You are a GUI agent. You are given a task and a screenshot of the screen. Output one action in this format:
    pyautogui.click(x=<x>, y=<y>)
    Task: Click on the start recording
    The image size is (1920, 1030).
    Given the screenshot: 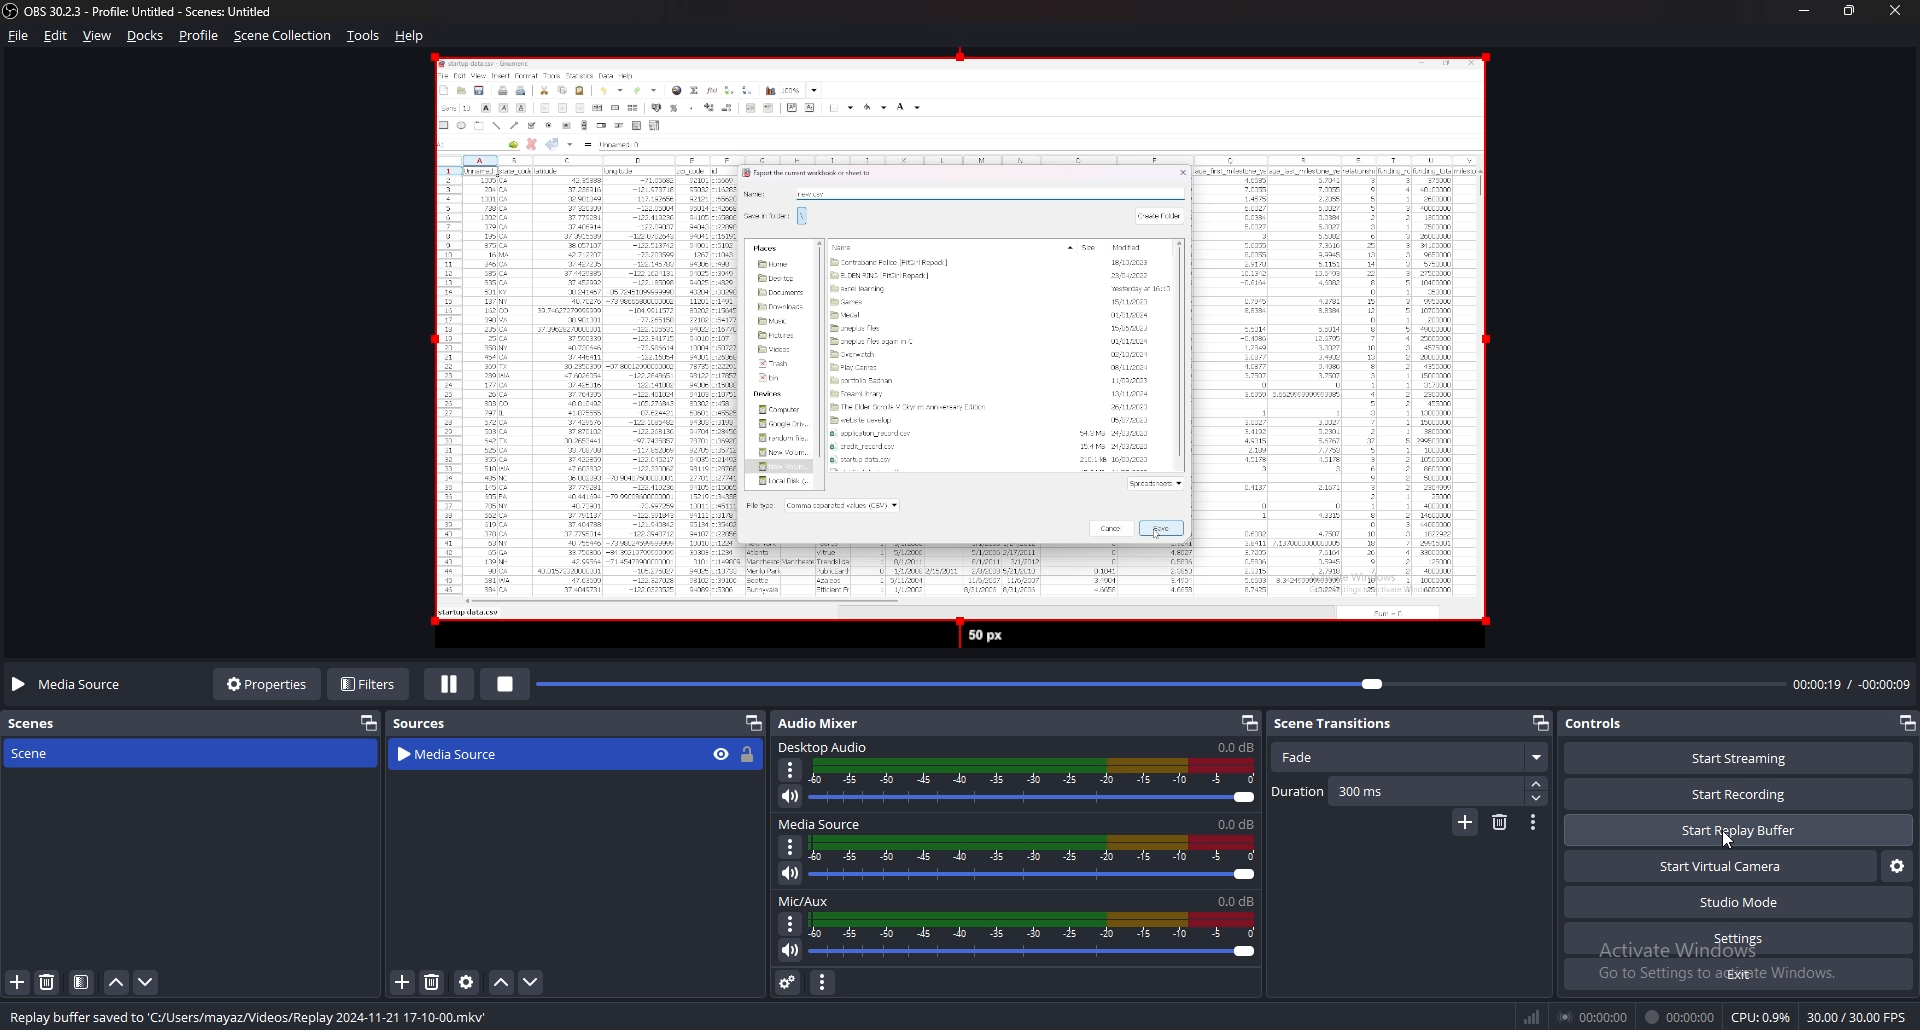 What is the action you would take?
    pyautogui.click(x=1739, y=793)
    